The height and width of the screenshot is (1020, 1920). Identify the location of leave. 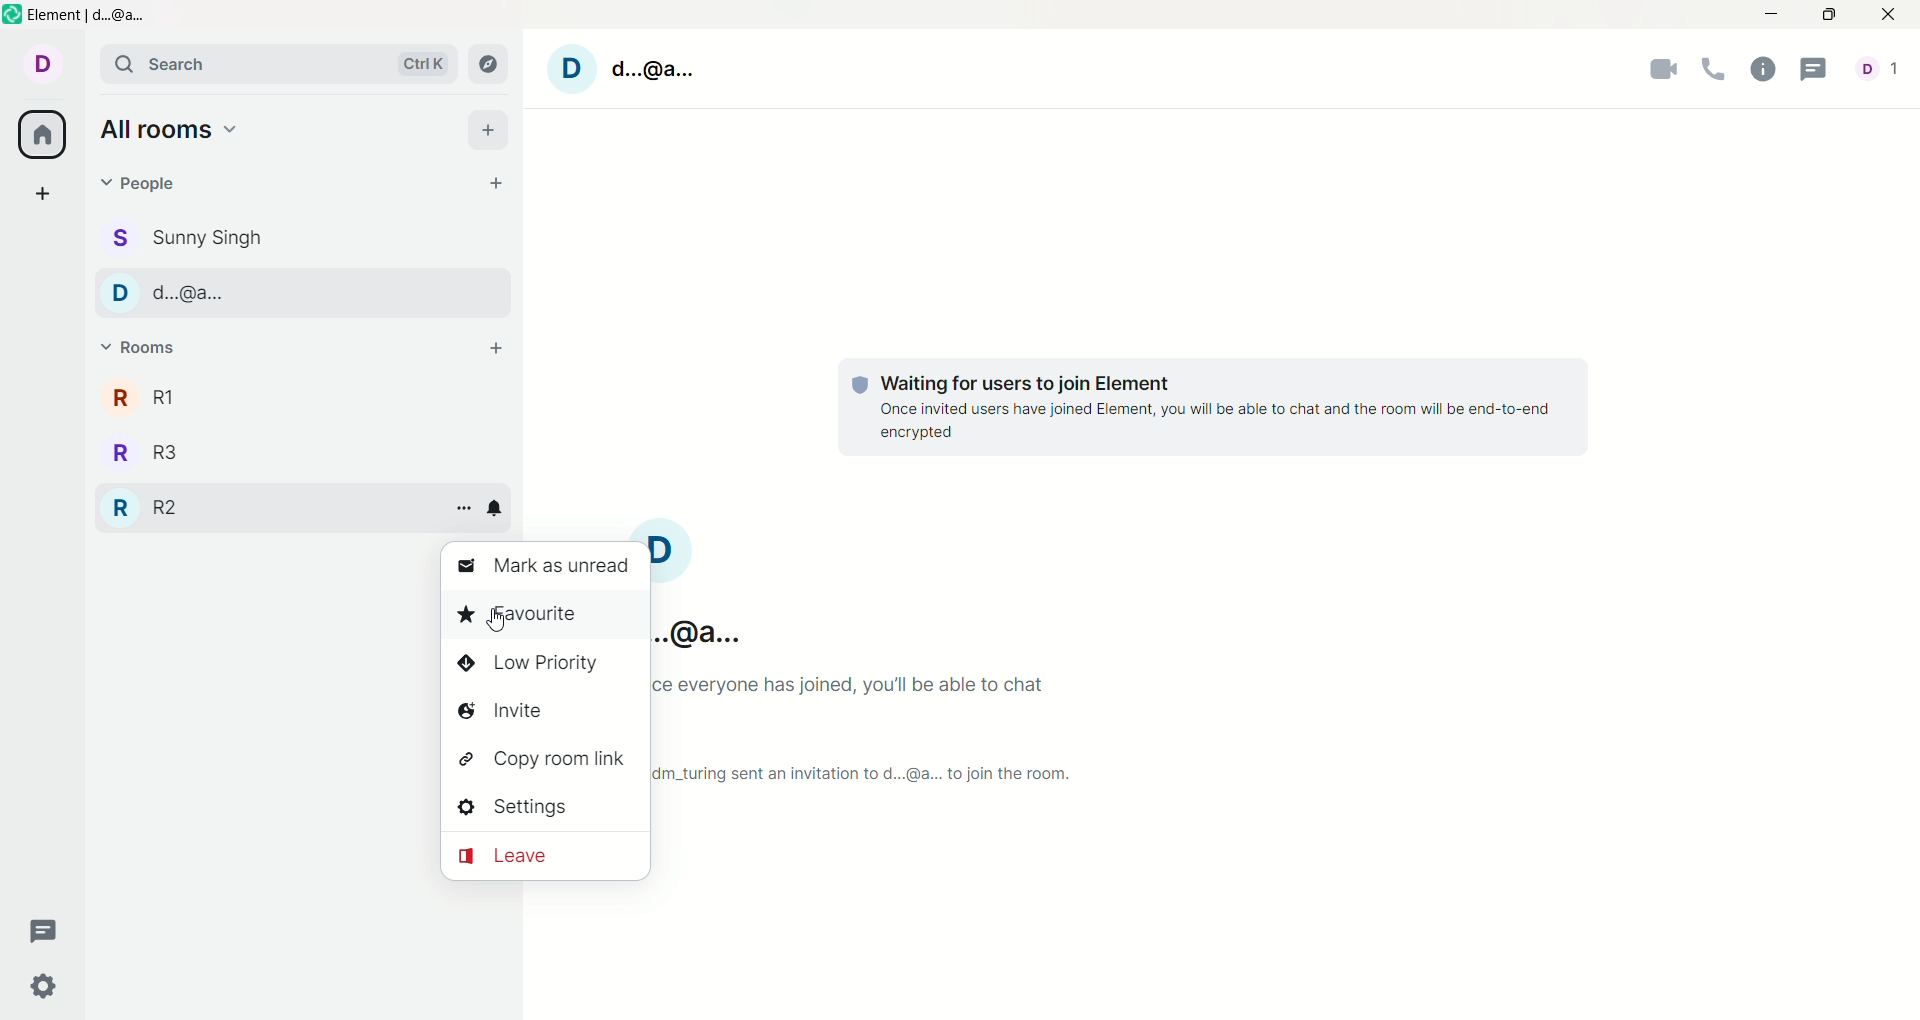
(545, 857).